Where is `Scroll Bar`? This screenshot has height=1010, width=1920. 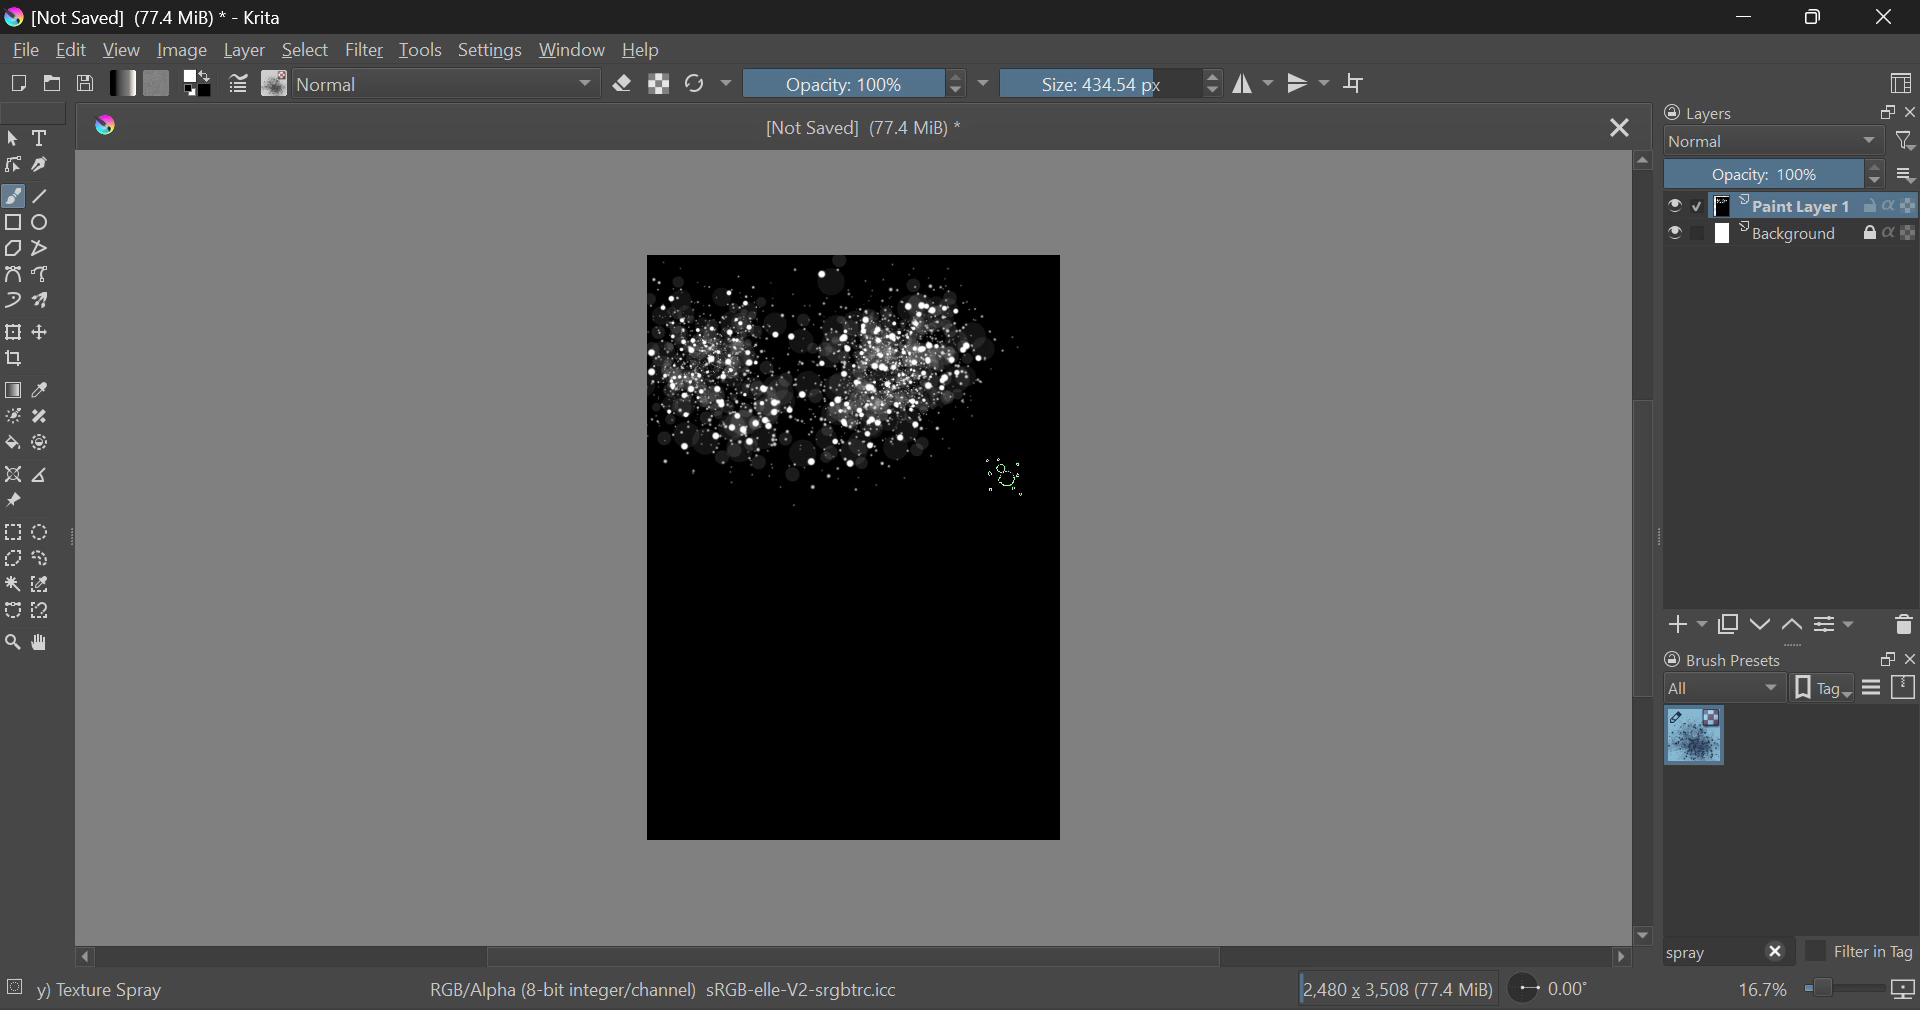
Scroll Bar is located at coordinates (1644, 545).